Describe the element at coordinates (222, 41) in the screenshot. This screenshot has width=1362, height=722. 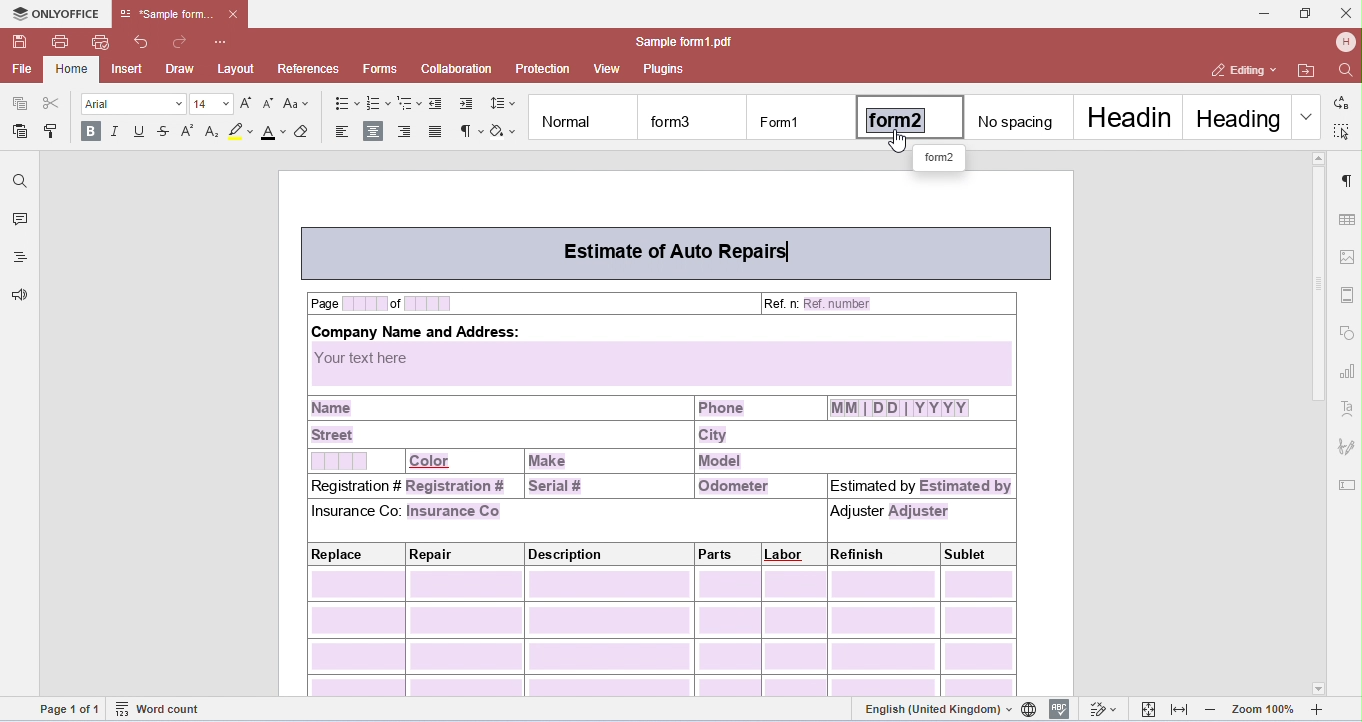
I see `customize quick access toolnar` at that location.